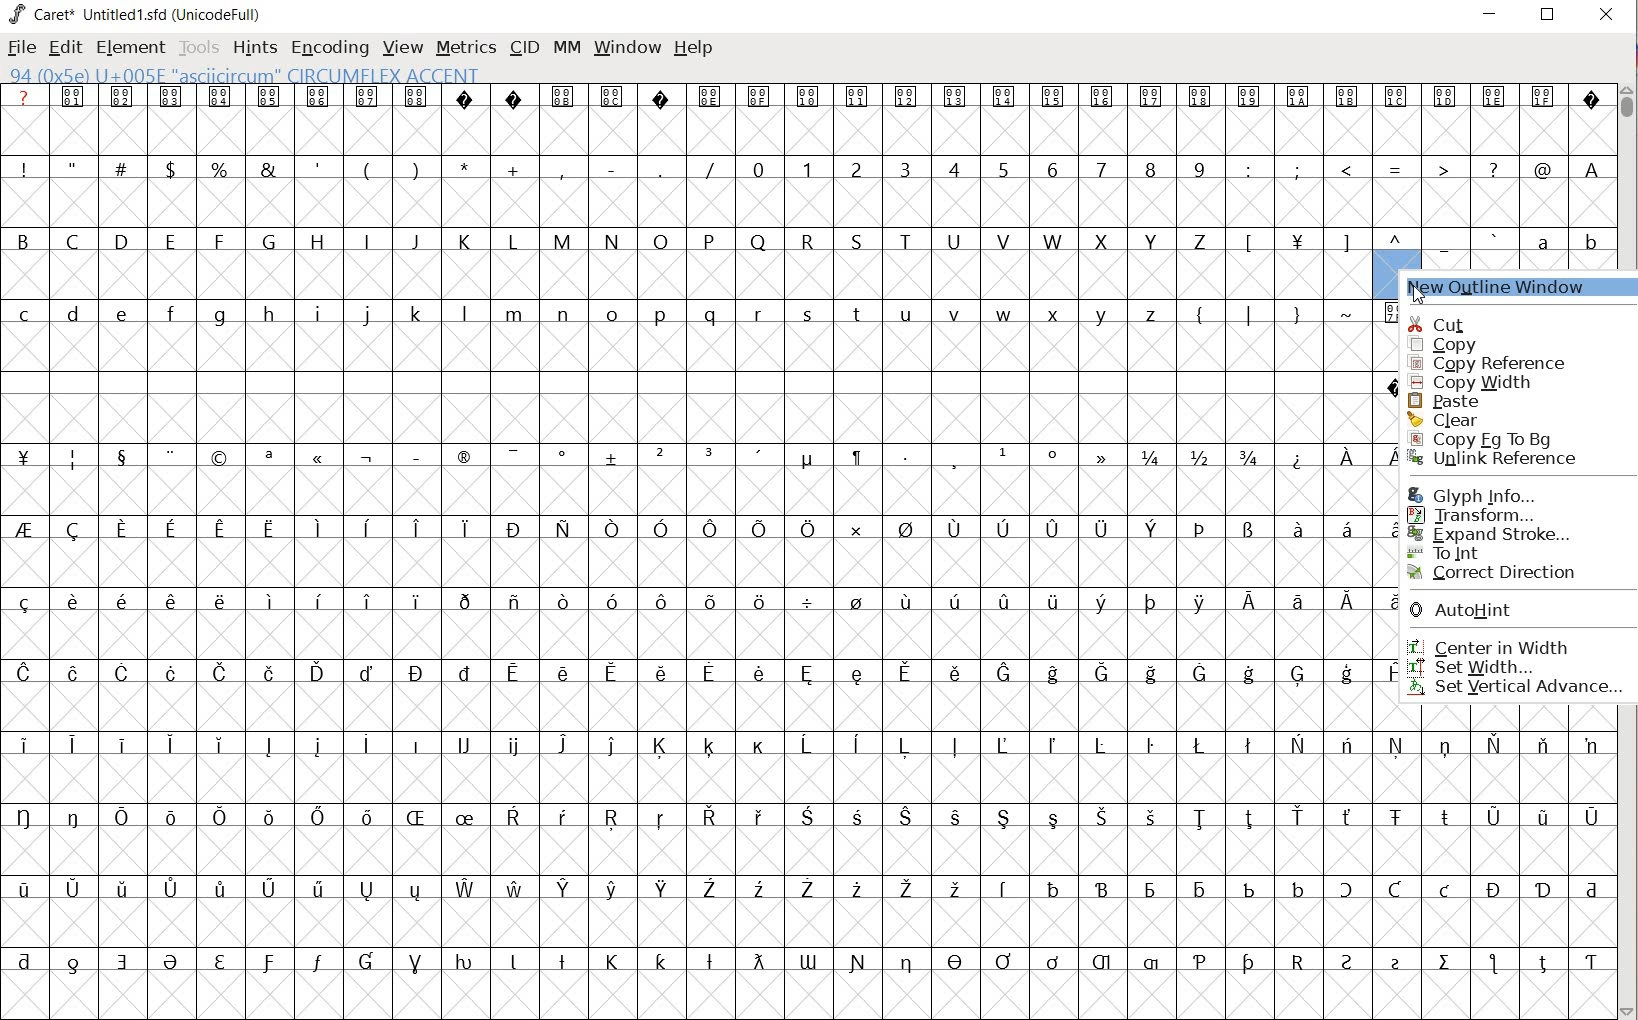 The height and width of the screenshot is (1020, 1638). I want to click on MM, so click(563, 47).